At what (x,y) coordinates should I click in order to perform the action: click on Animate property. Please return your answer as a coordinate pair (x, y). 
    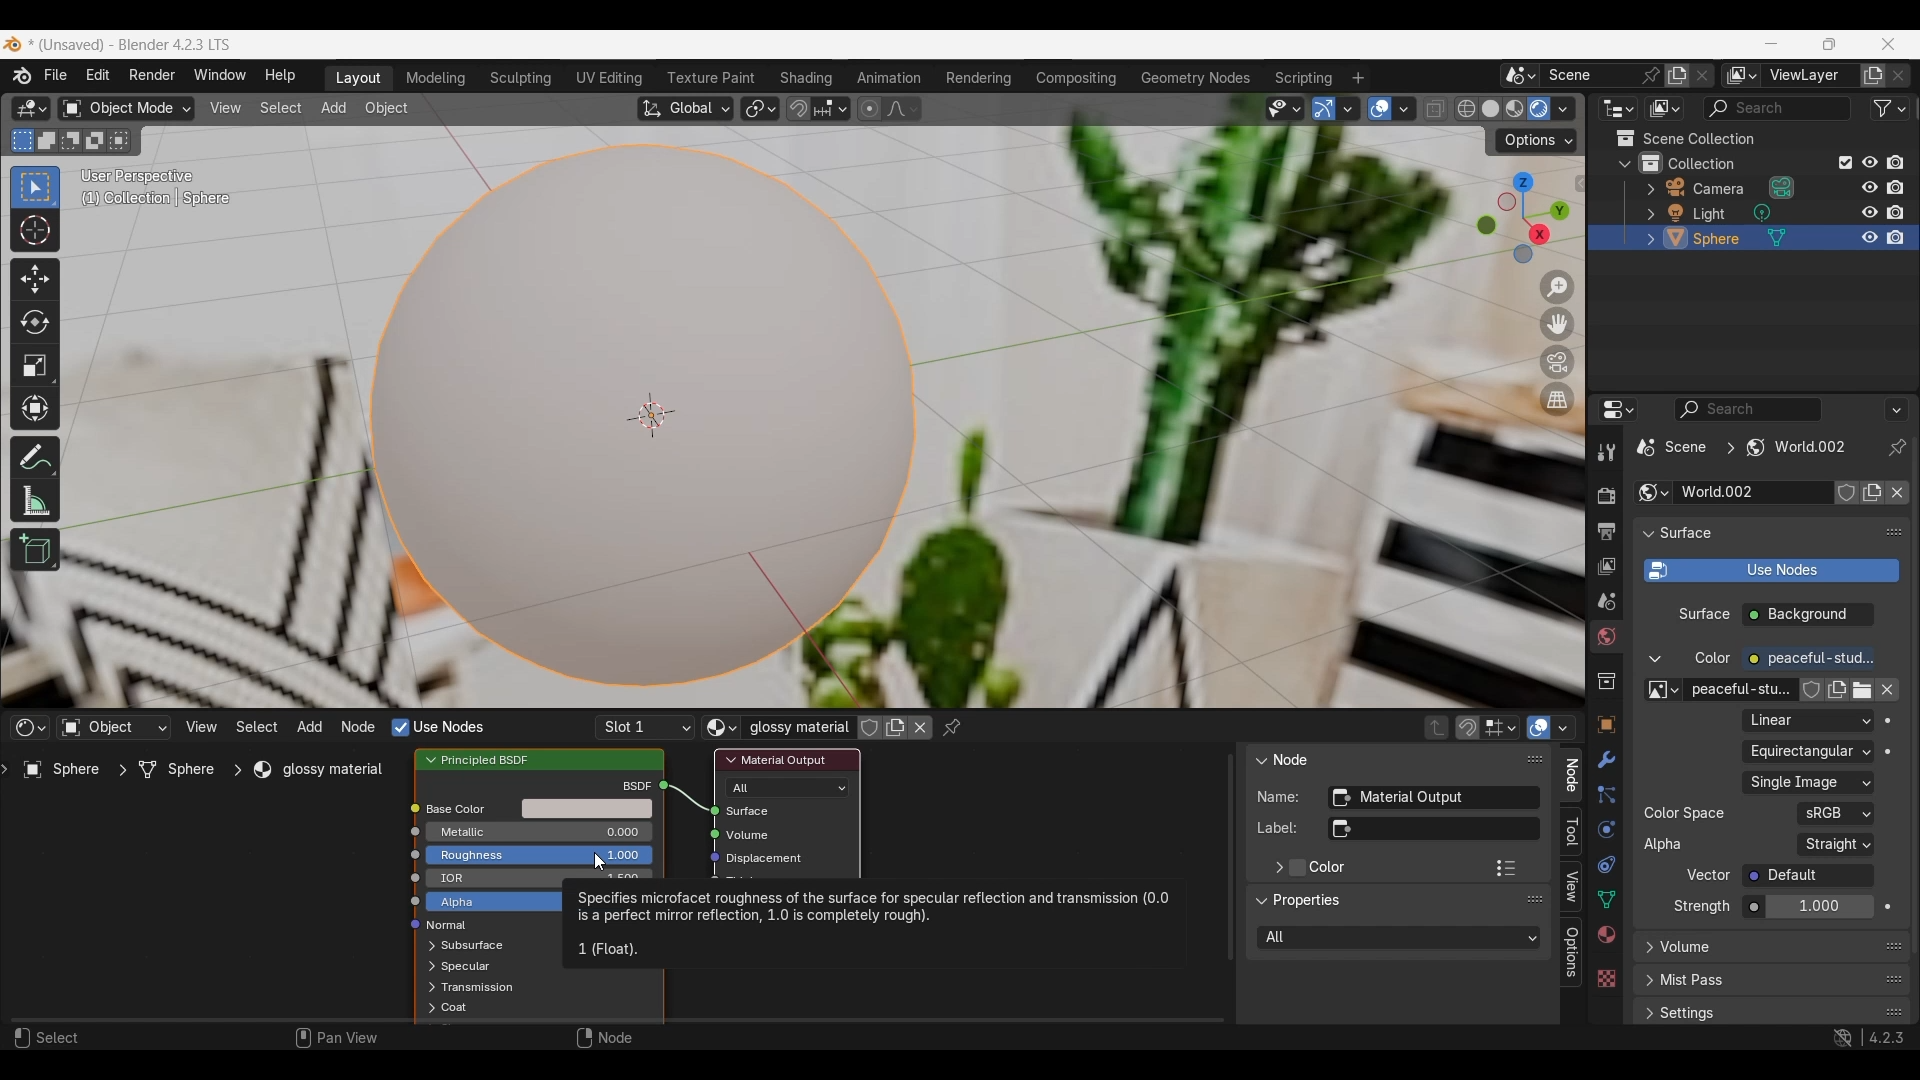
    Looking at the image, I should click on (1888, 907).